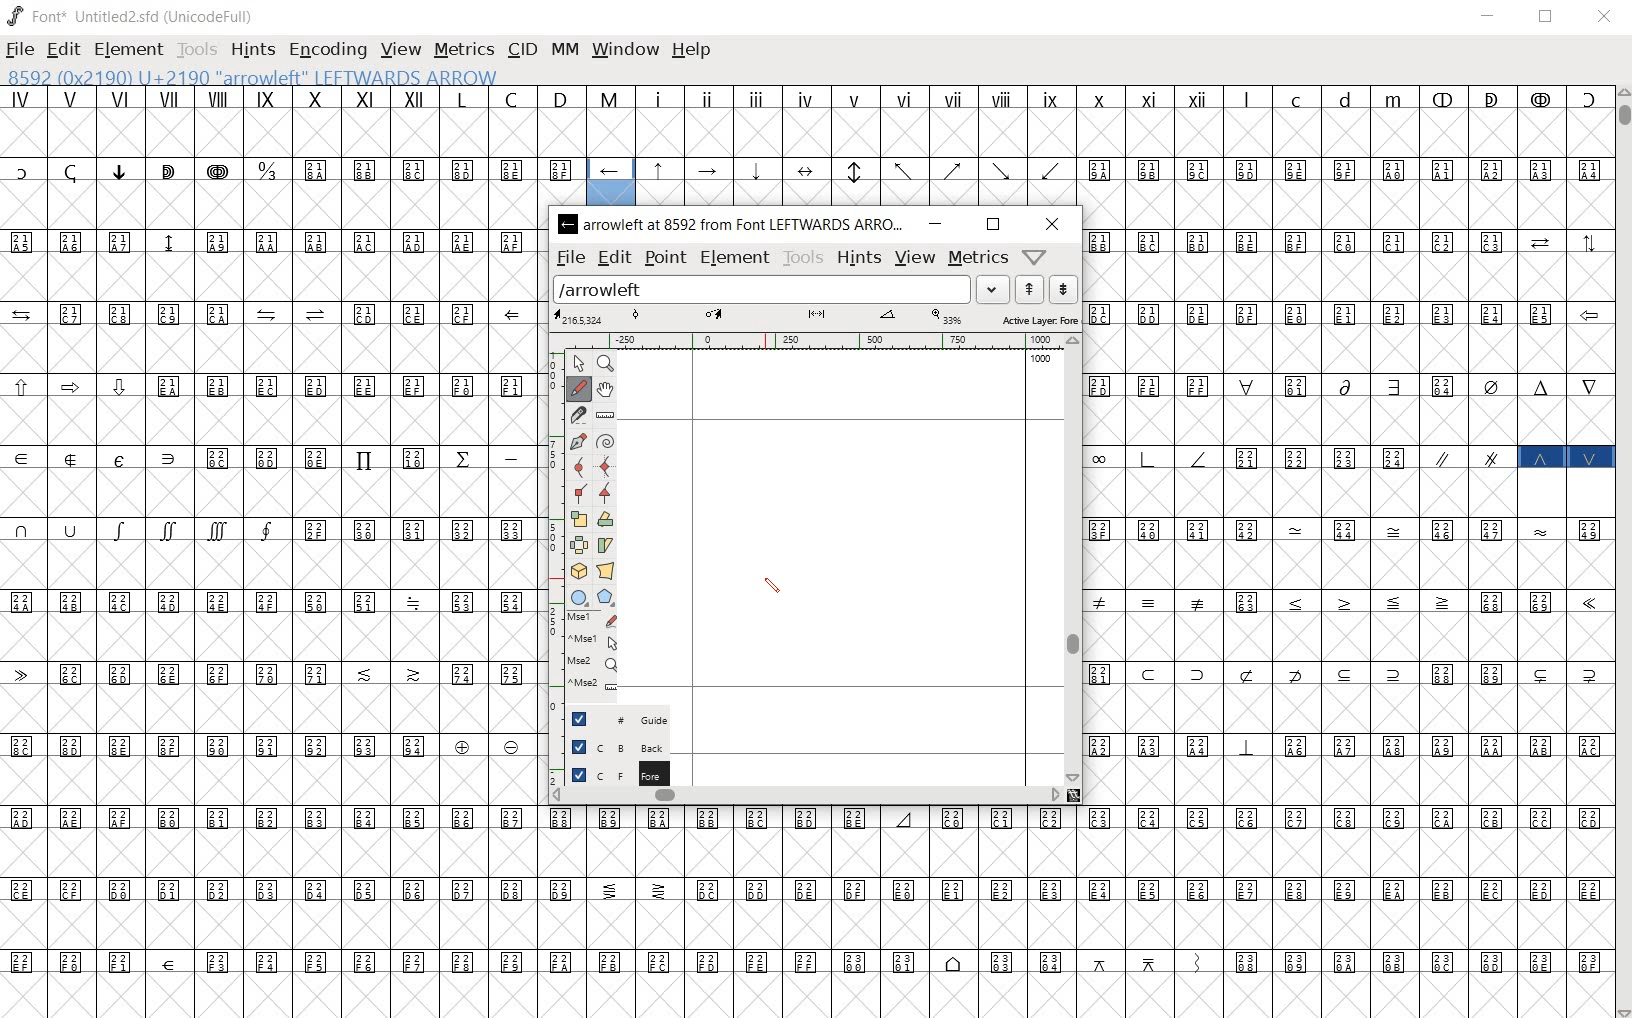 Image resolution: width=1632 pixels, height=1018 pixels. Describe the element at coordinates (858, 257) in the screenshot. I see `hints` at that location.